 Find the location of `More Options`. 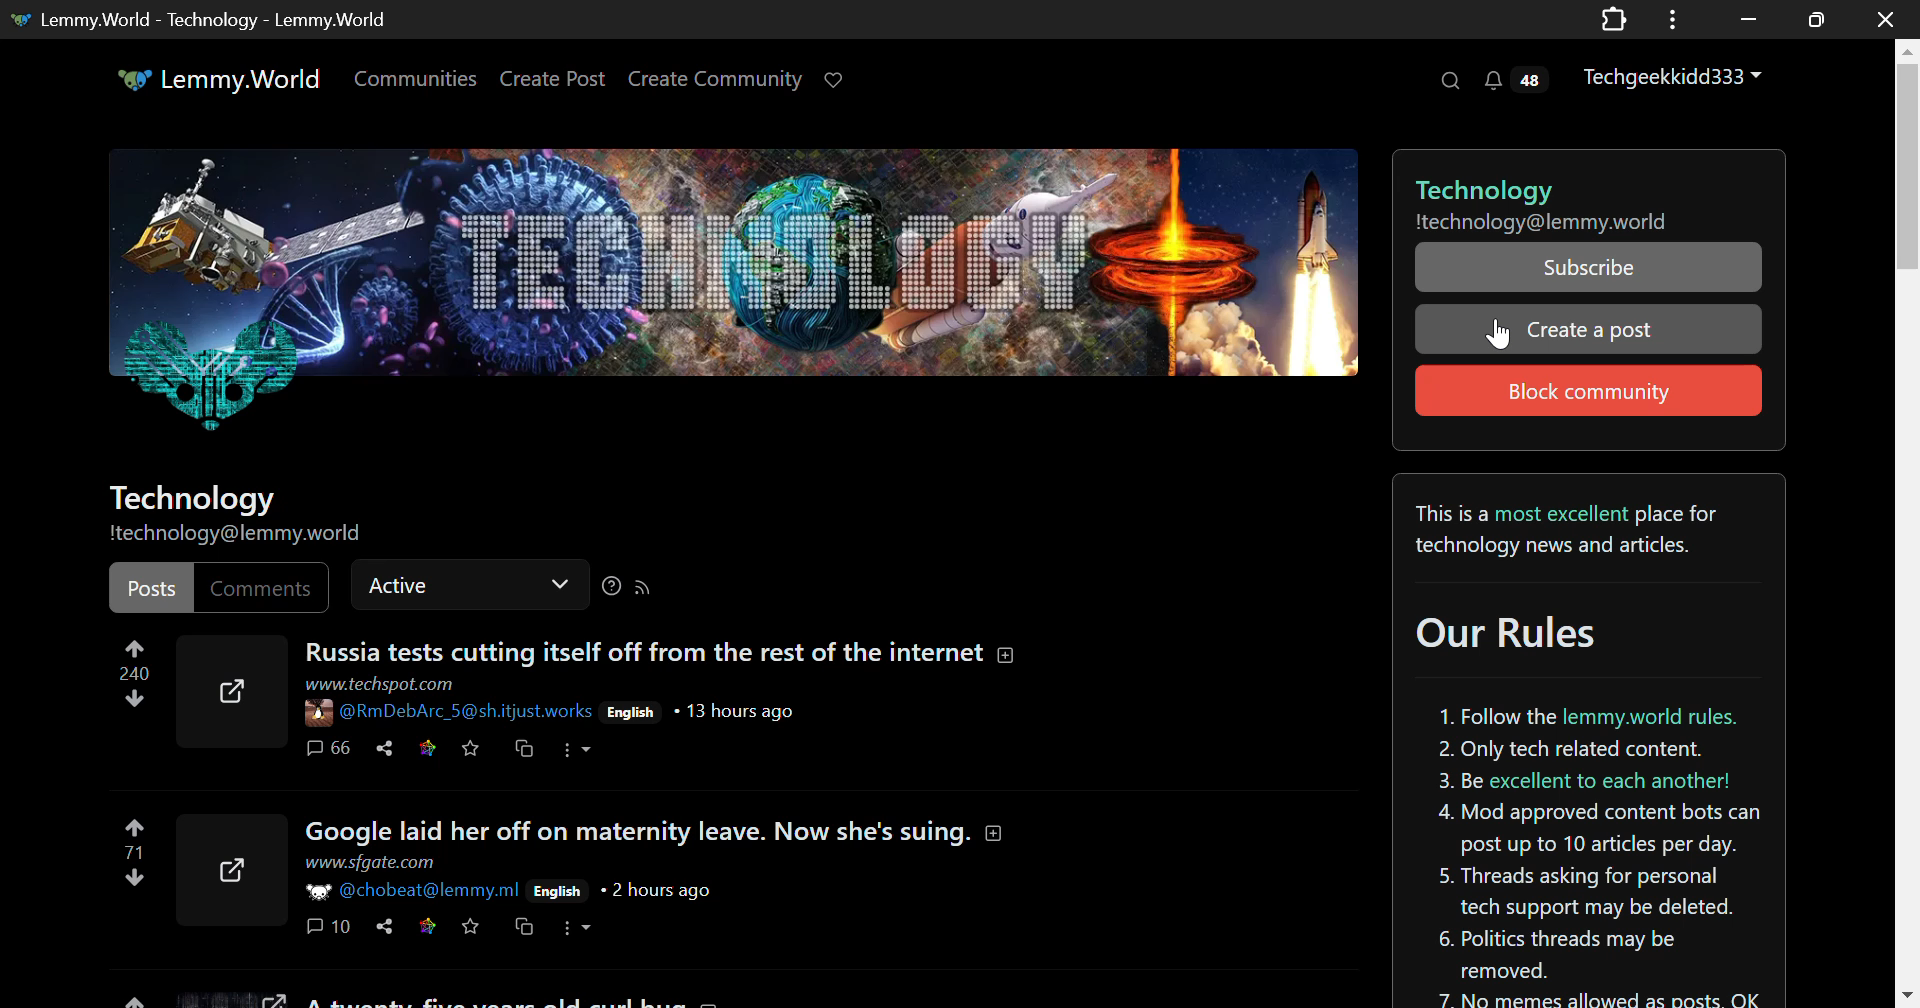

More Options is located at coordinates (577, 747).